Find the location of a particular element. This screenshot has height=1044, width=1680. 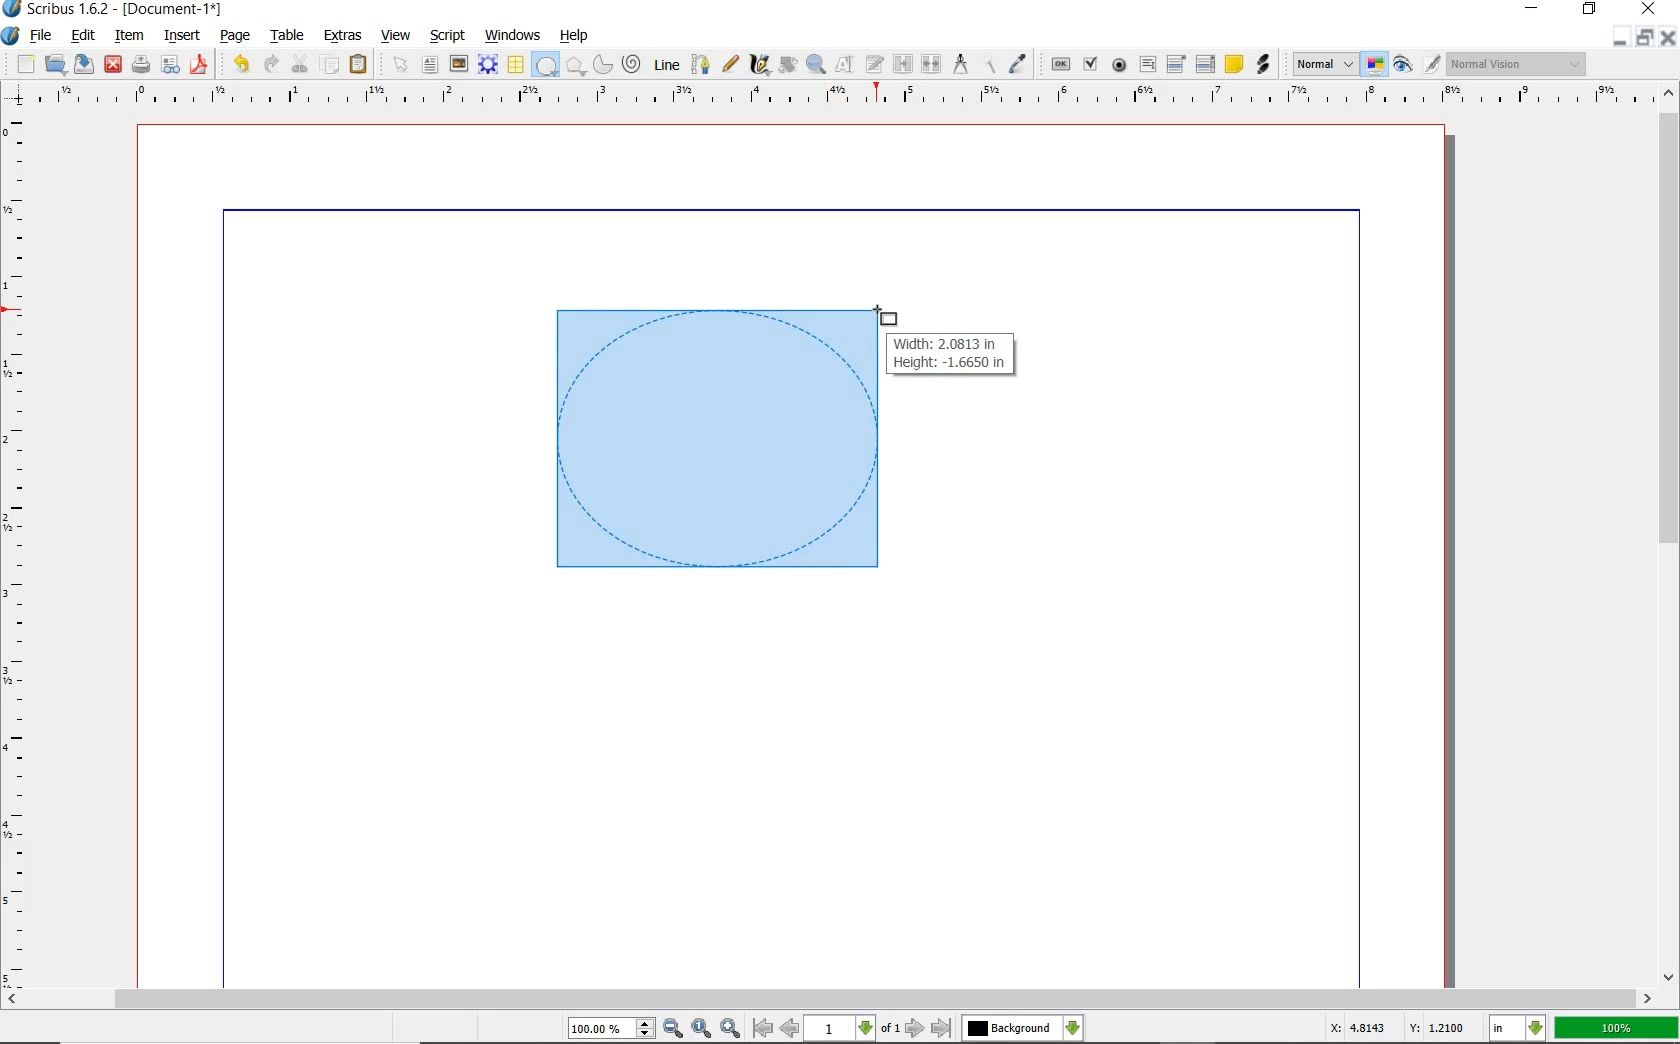

select current unit is located at coordinates (1517, 1026).